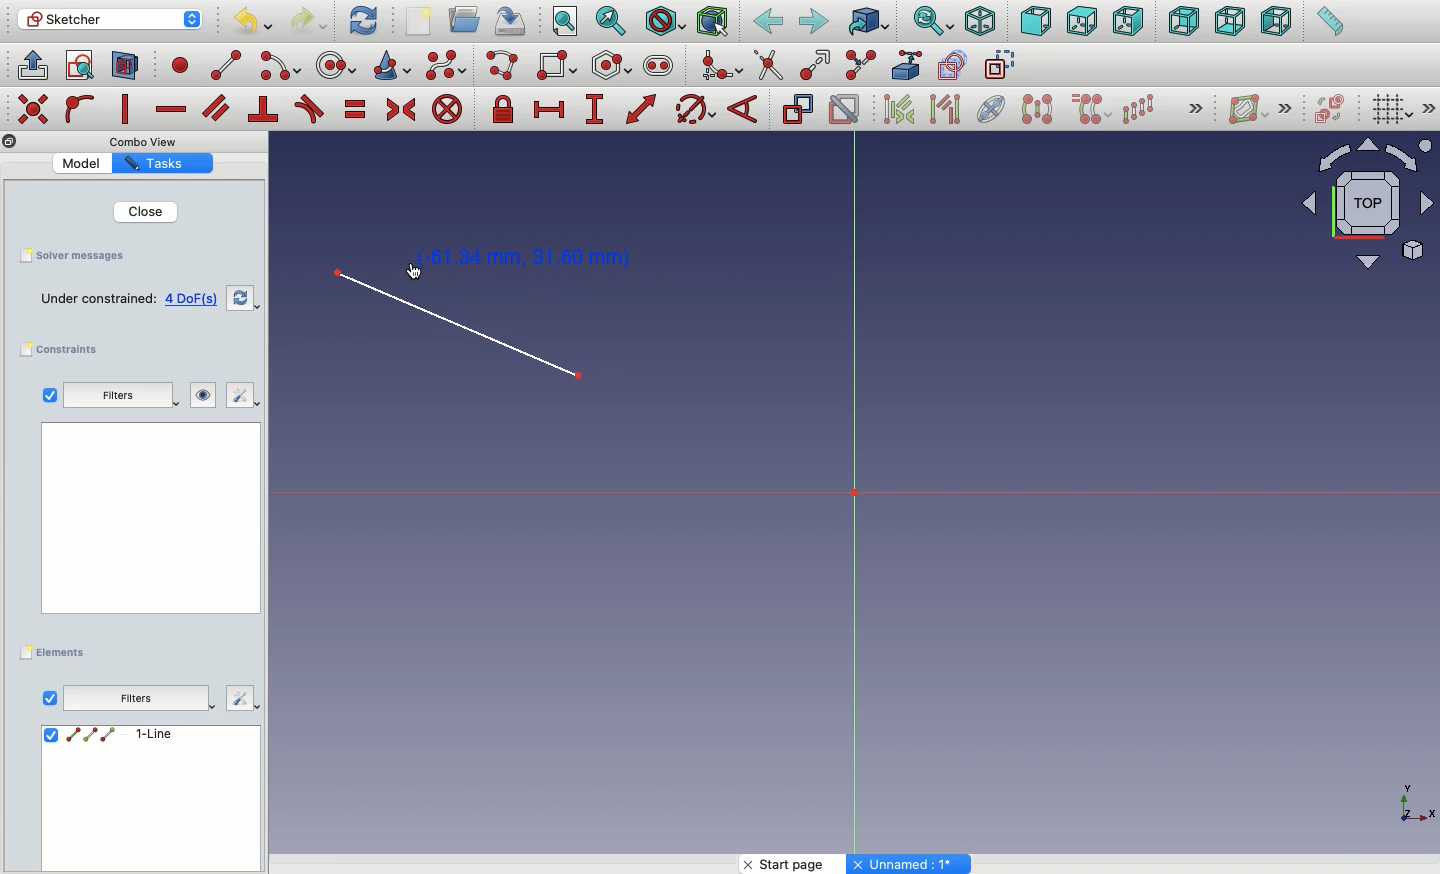 The width and height of the screenshot is (1440, 874). I want to click on Top, so click(1080, 23).